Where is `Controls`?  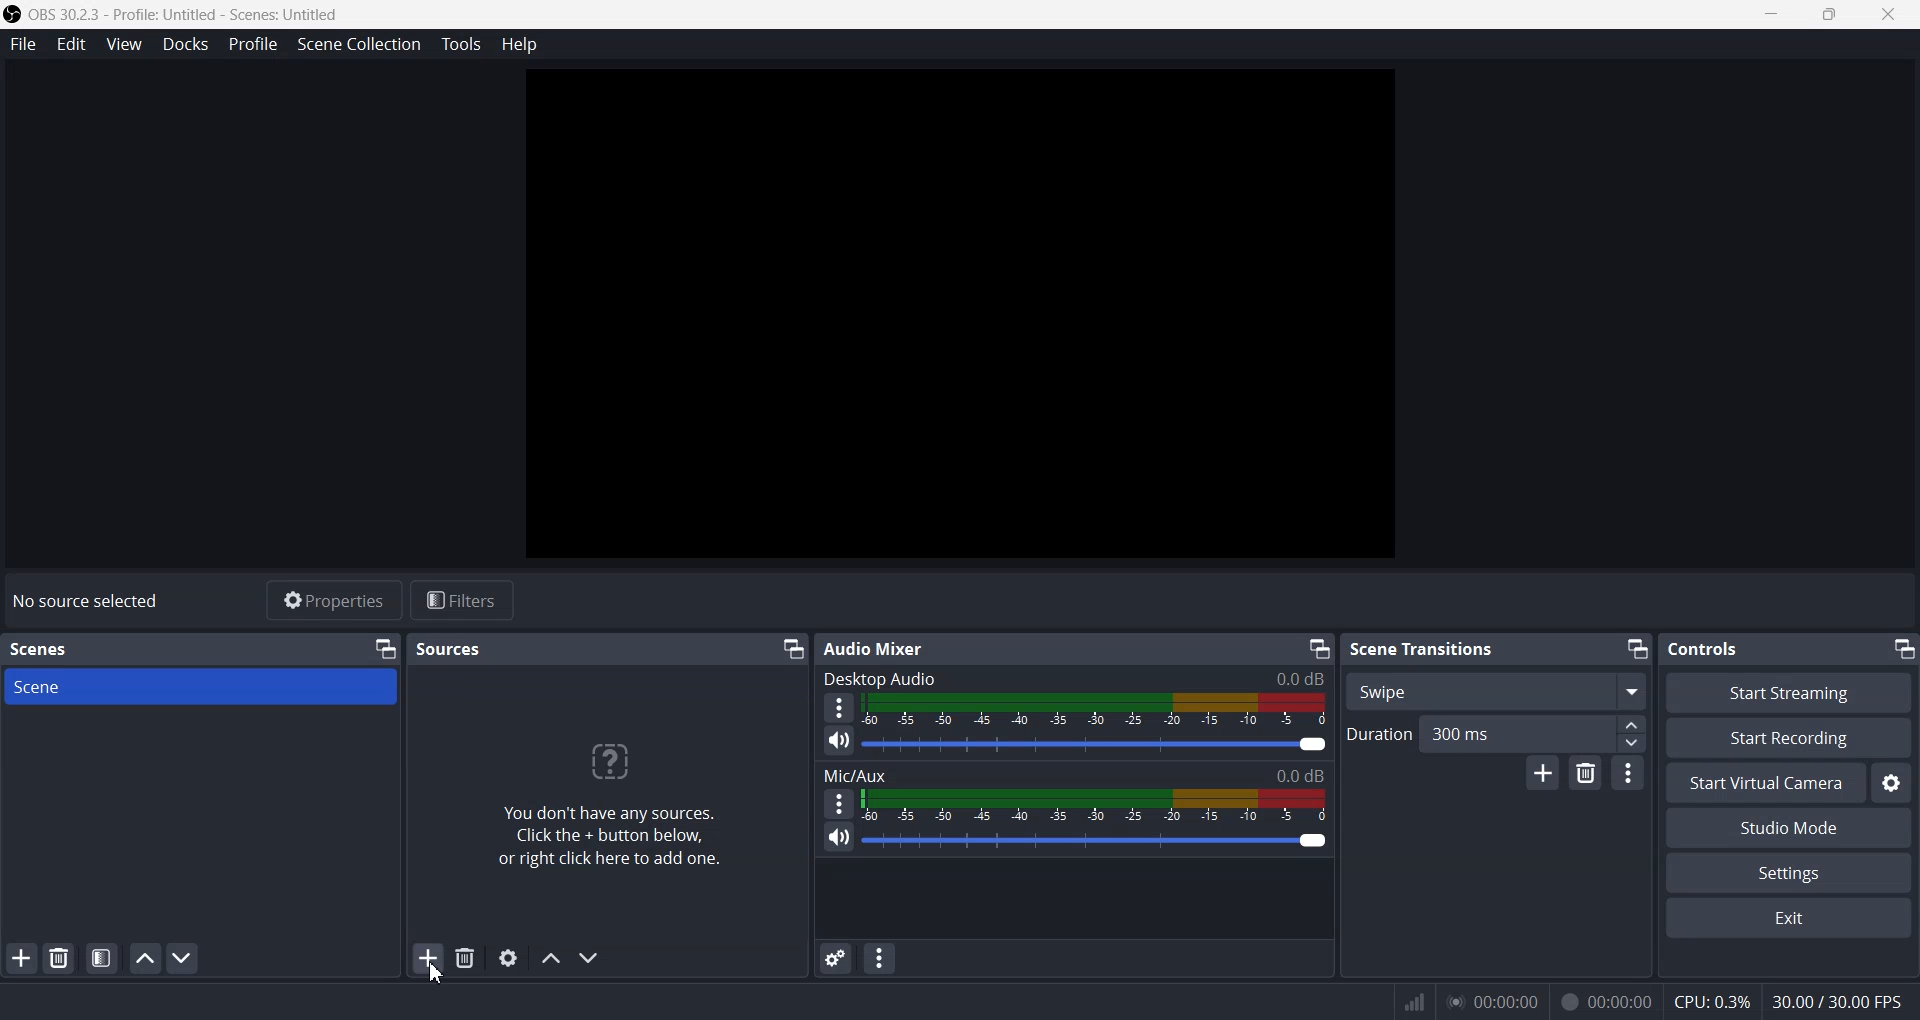 Controls is located at coordinates (1712, 648).